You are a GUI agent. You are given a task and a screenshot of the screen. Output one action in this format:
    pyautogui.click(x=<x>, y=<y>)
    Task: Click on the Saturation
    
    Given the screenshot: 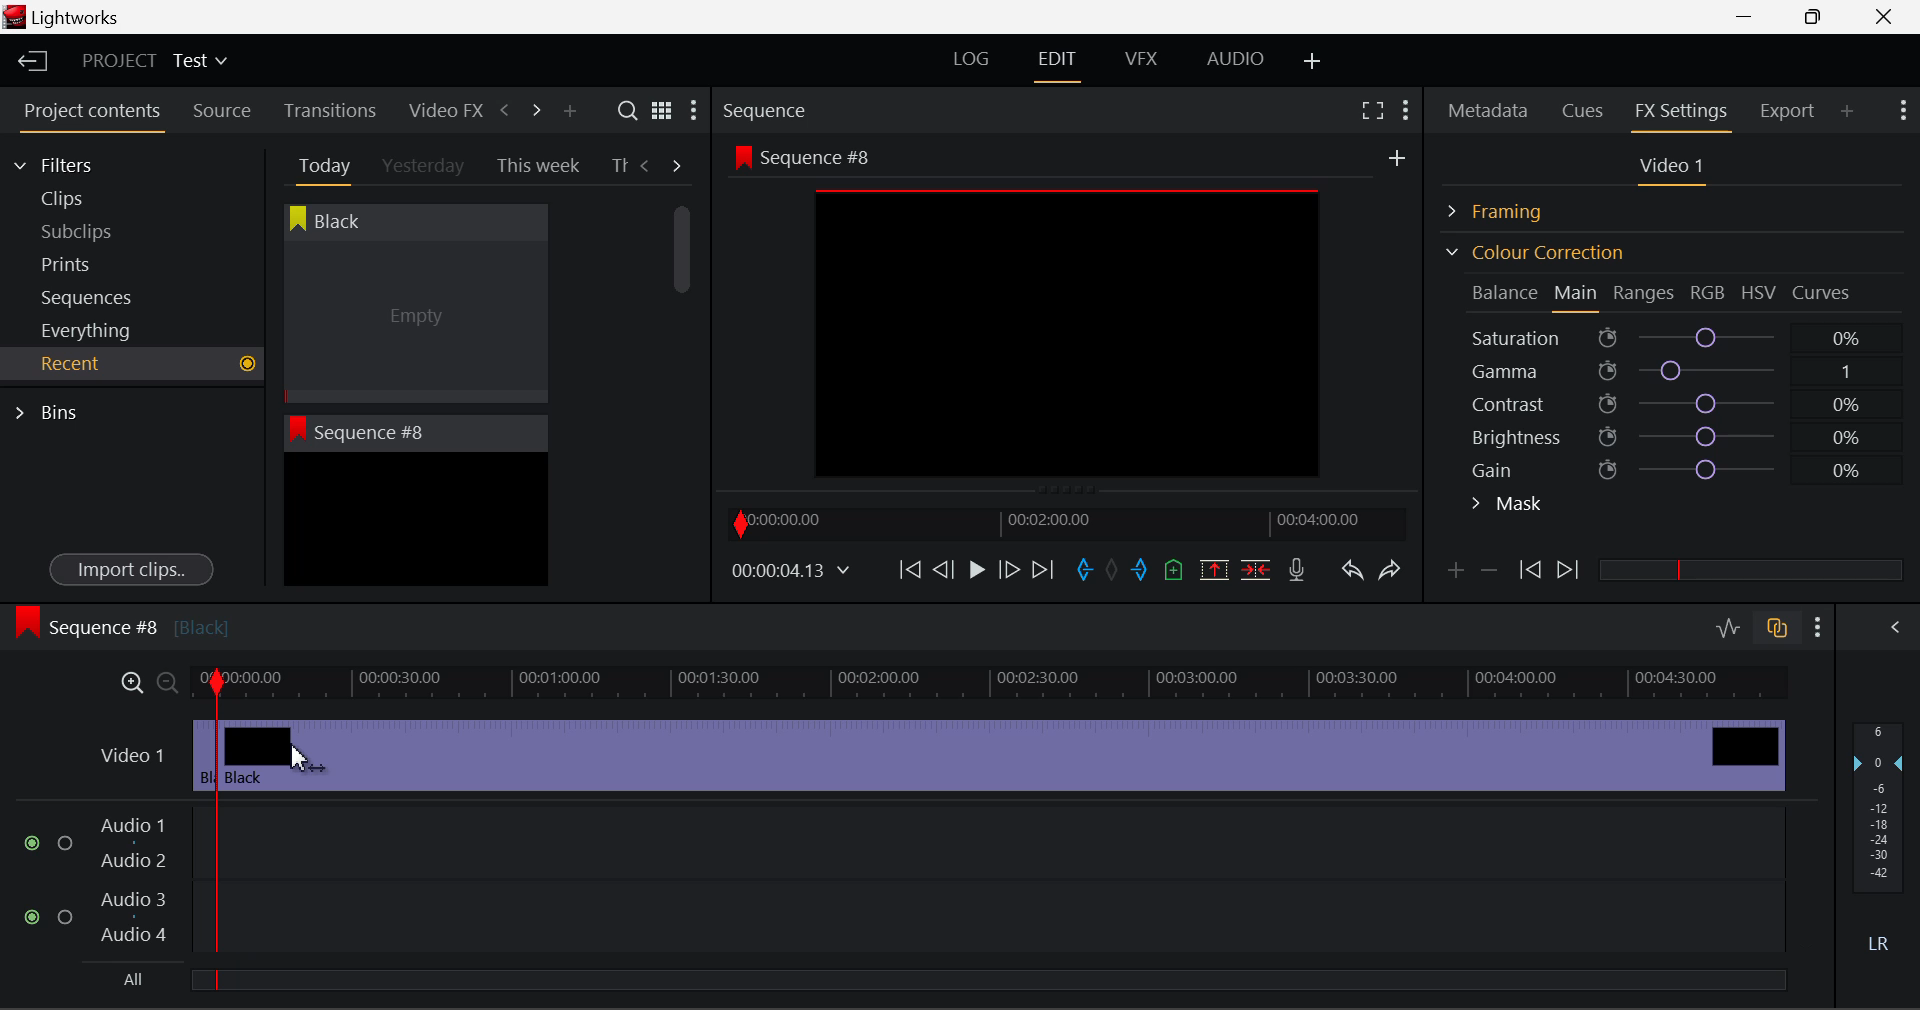 What is the action you would take?
    pyautogui.click(x=1669, y=334)
    